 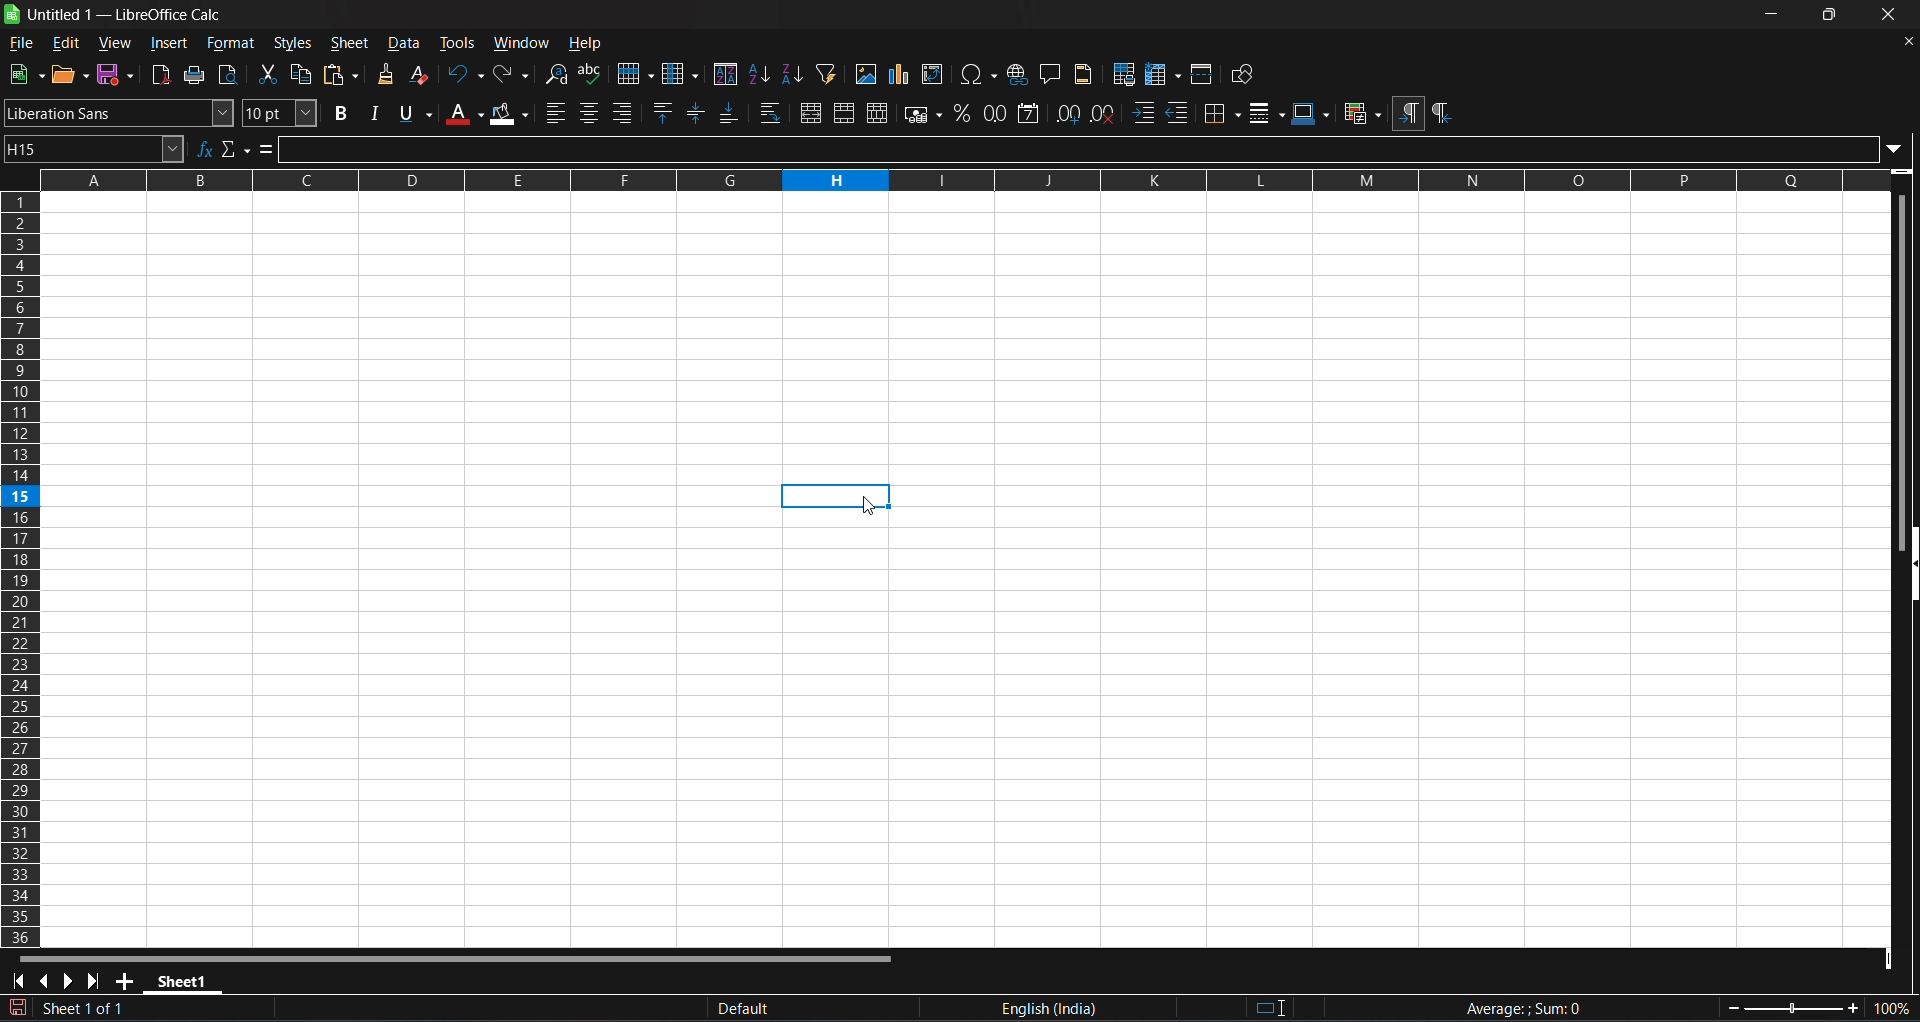 I want to click on scroll to first sheet, so click(x=19, y=981).